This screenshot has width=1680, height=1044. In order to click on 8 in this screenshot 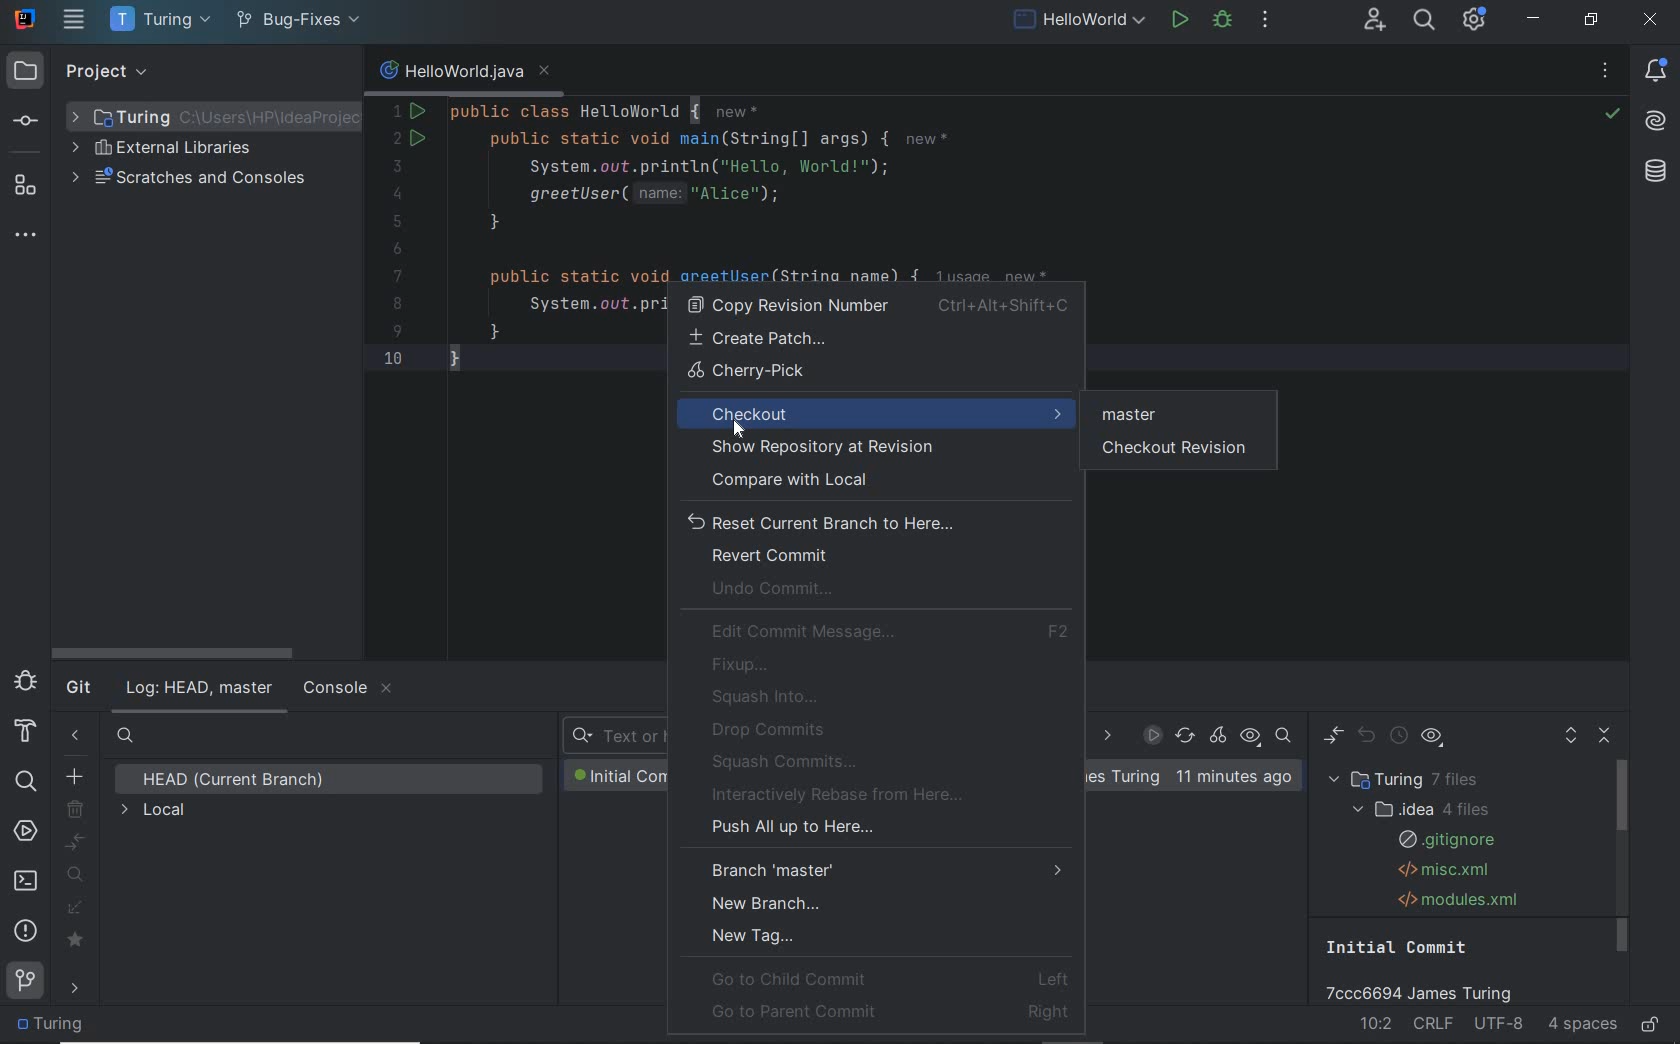, I will do `click(397, 304)`.